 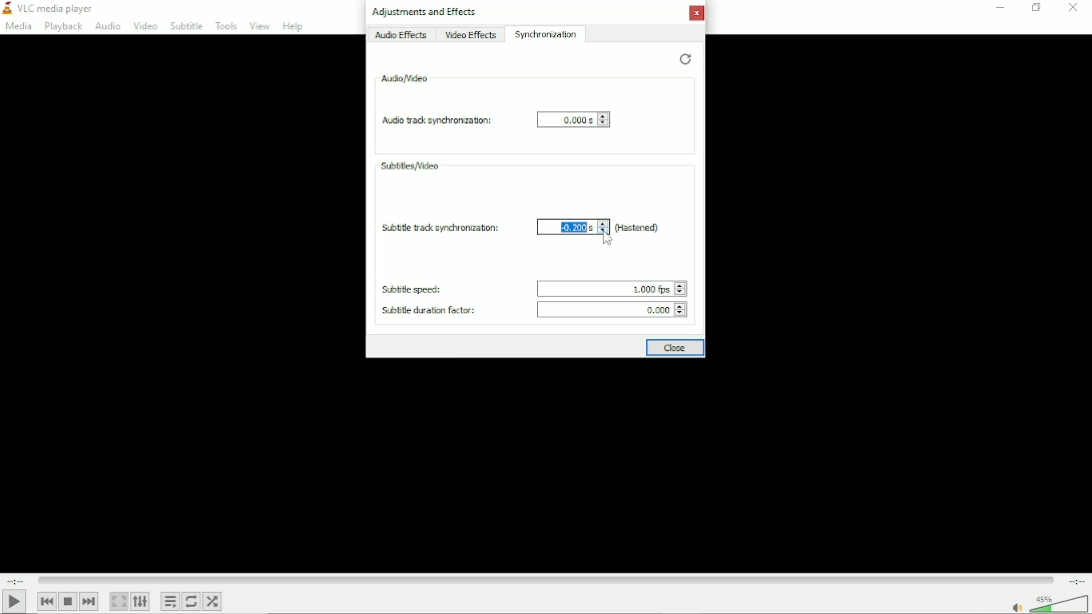 I want to click on (Hastened), so click(x=637, y=228).